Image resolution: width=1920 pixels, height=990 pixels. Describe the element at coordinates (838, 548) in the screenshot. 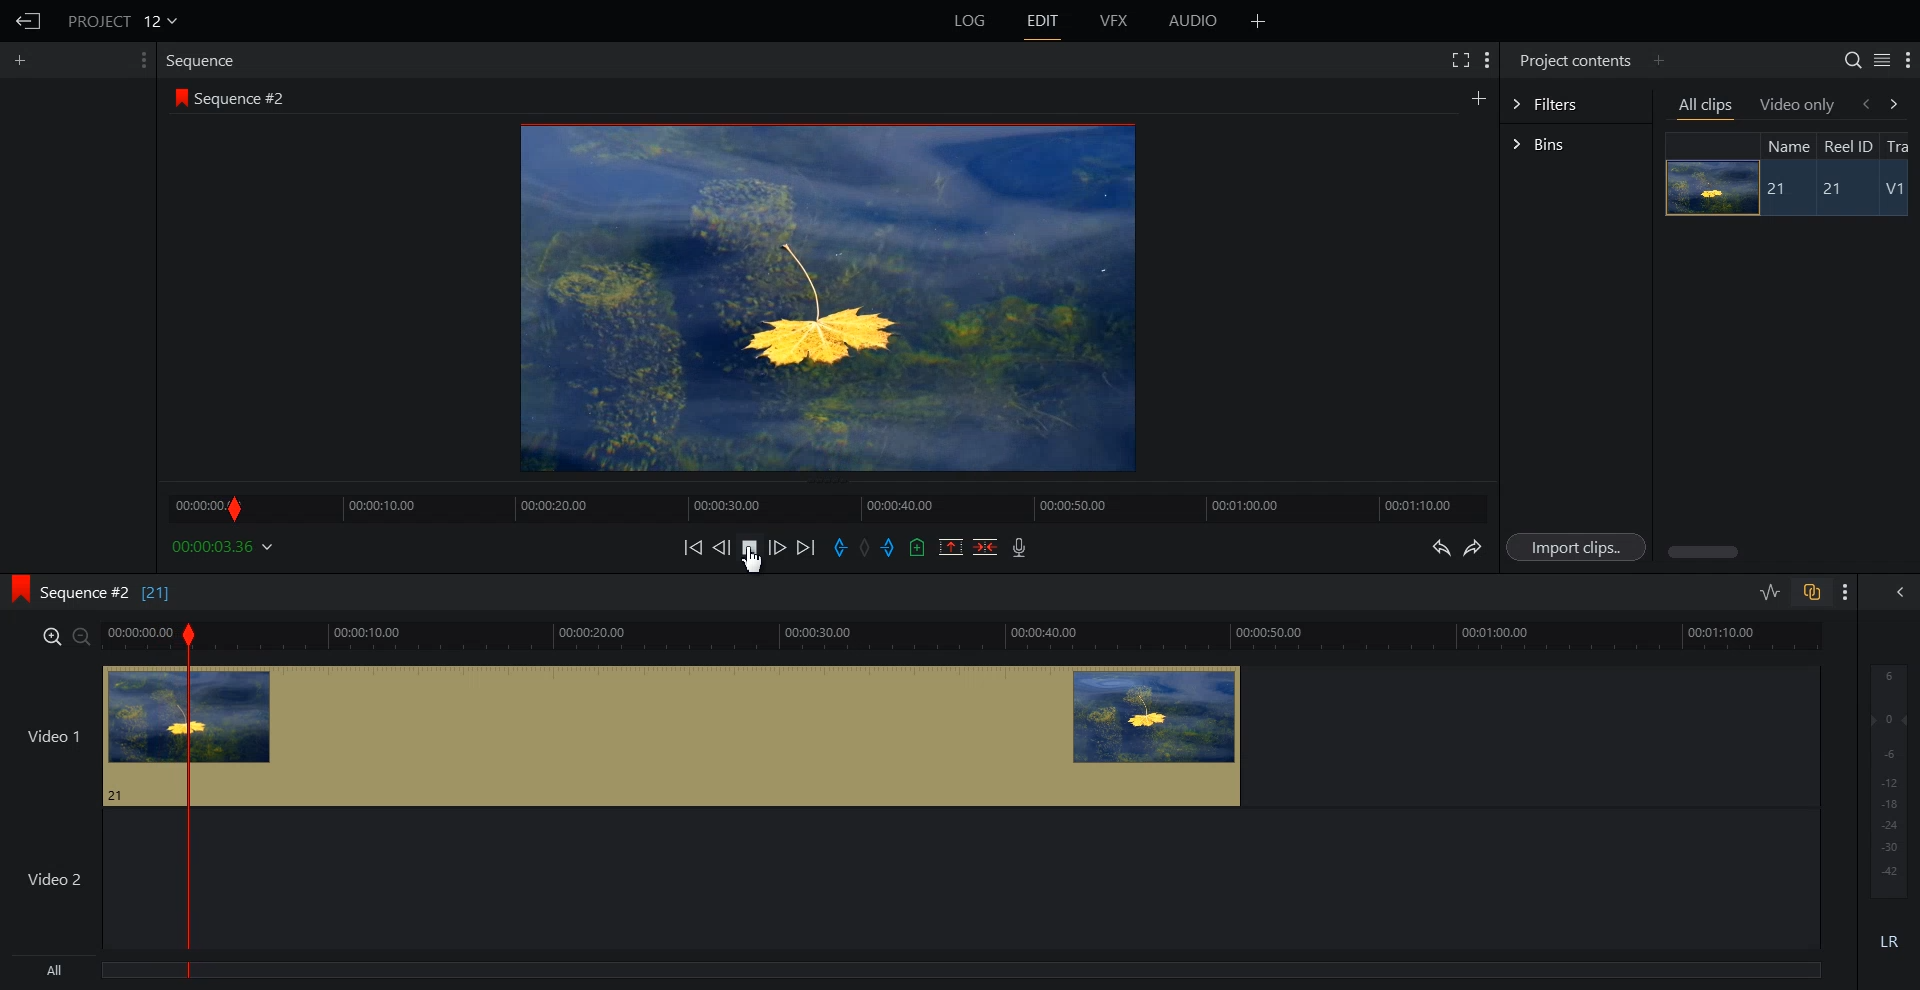

I see `Add an in Mark in current position` at that location.